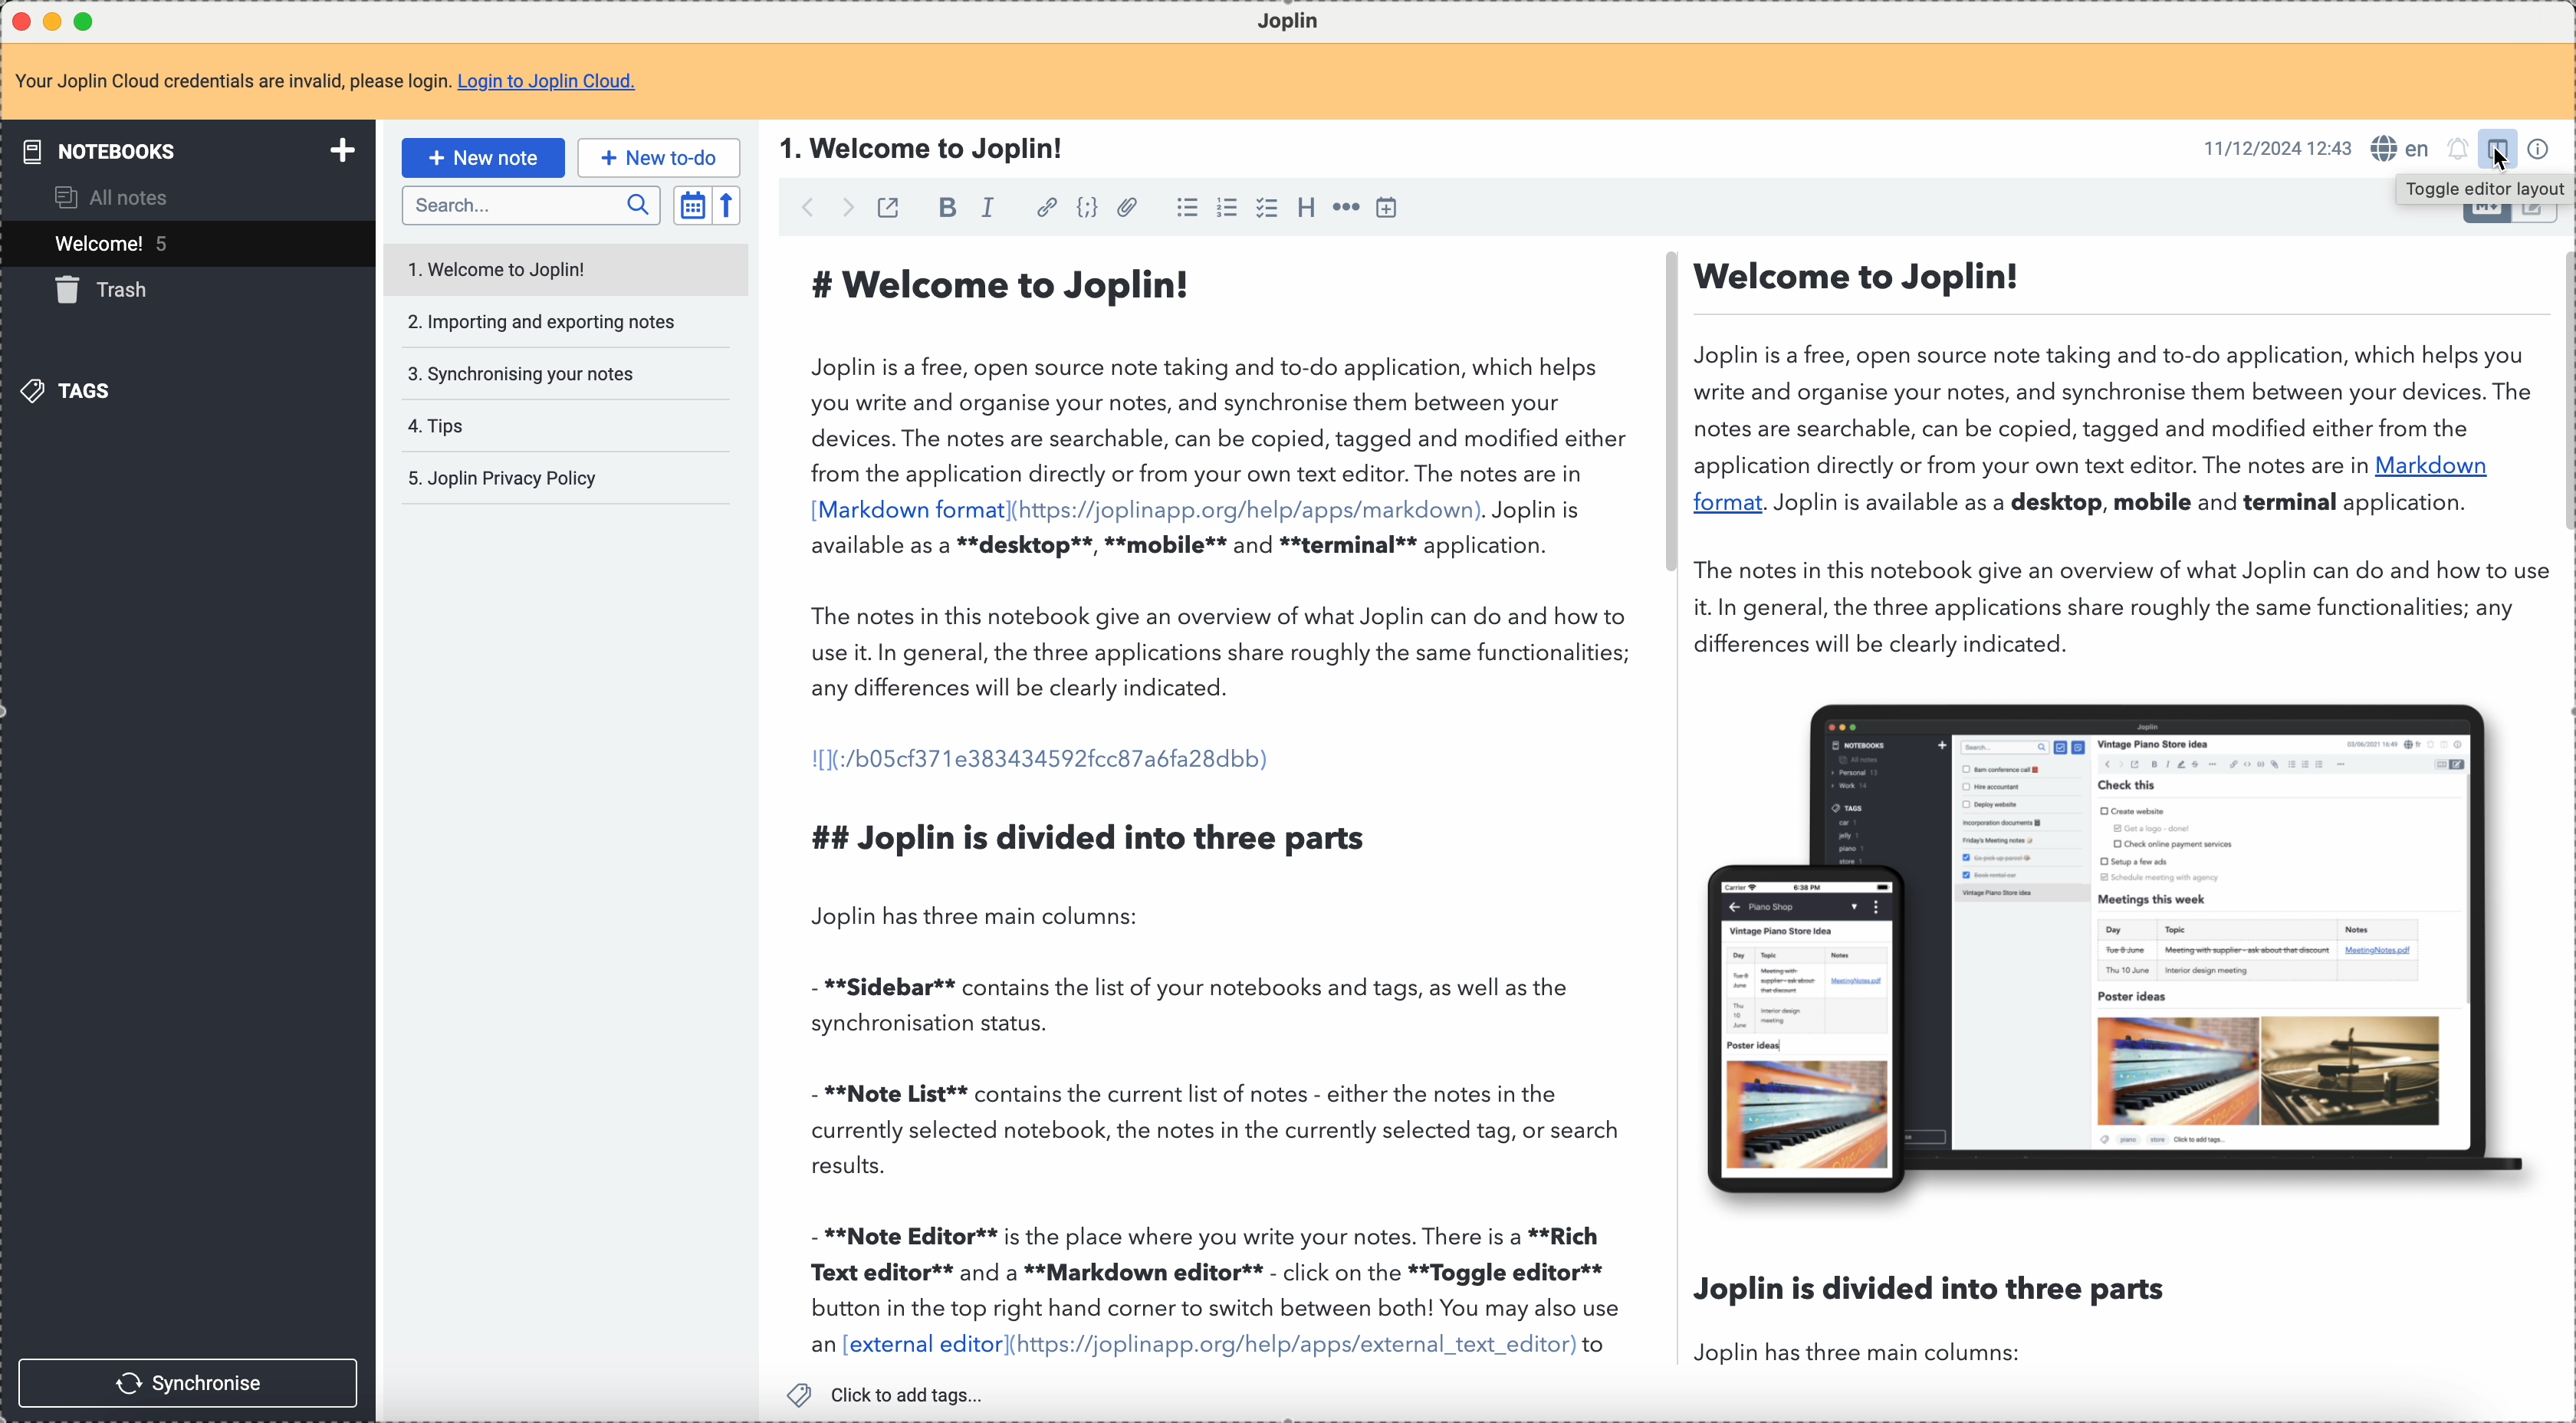  I want to click on set alarm, so click(2455, 150).